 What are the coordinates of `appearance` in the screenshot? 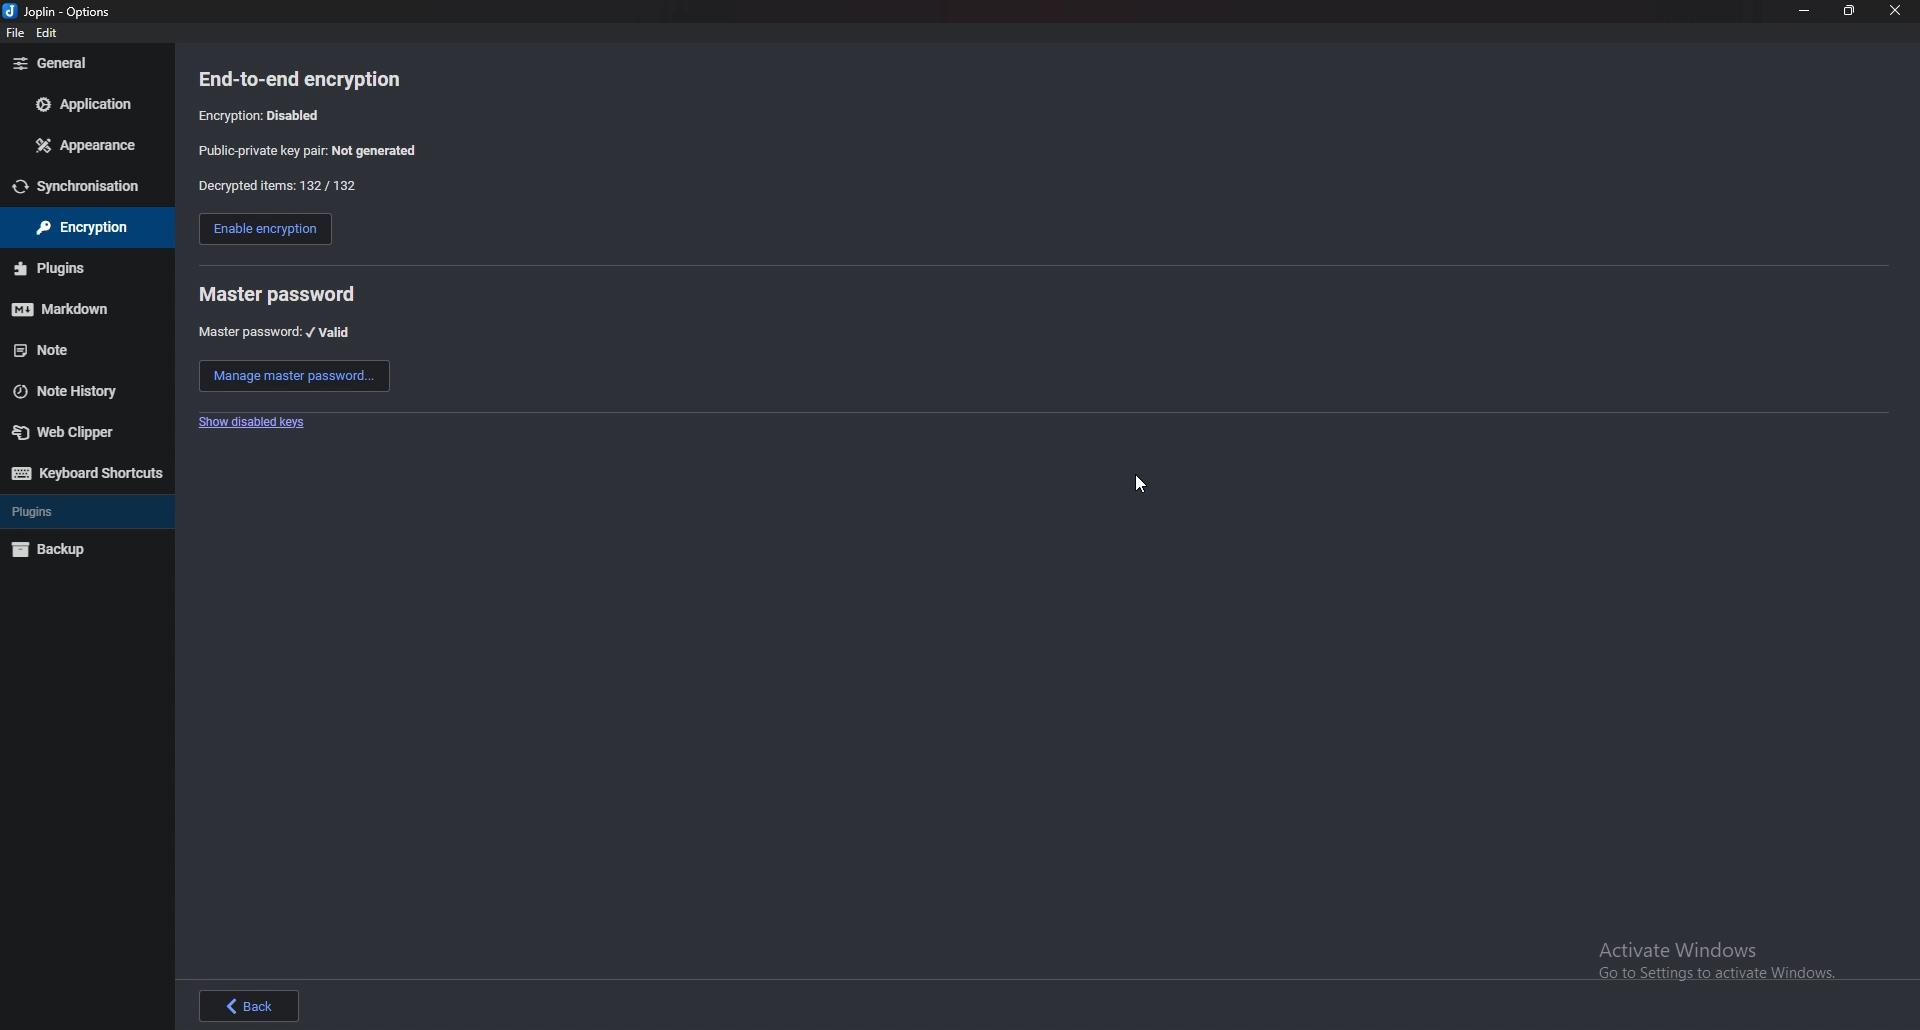 It's located at (83, 146).